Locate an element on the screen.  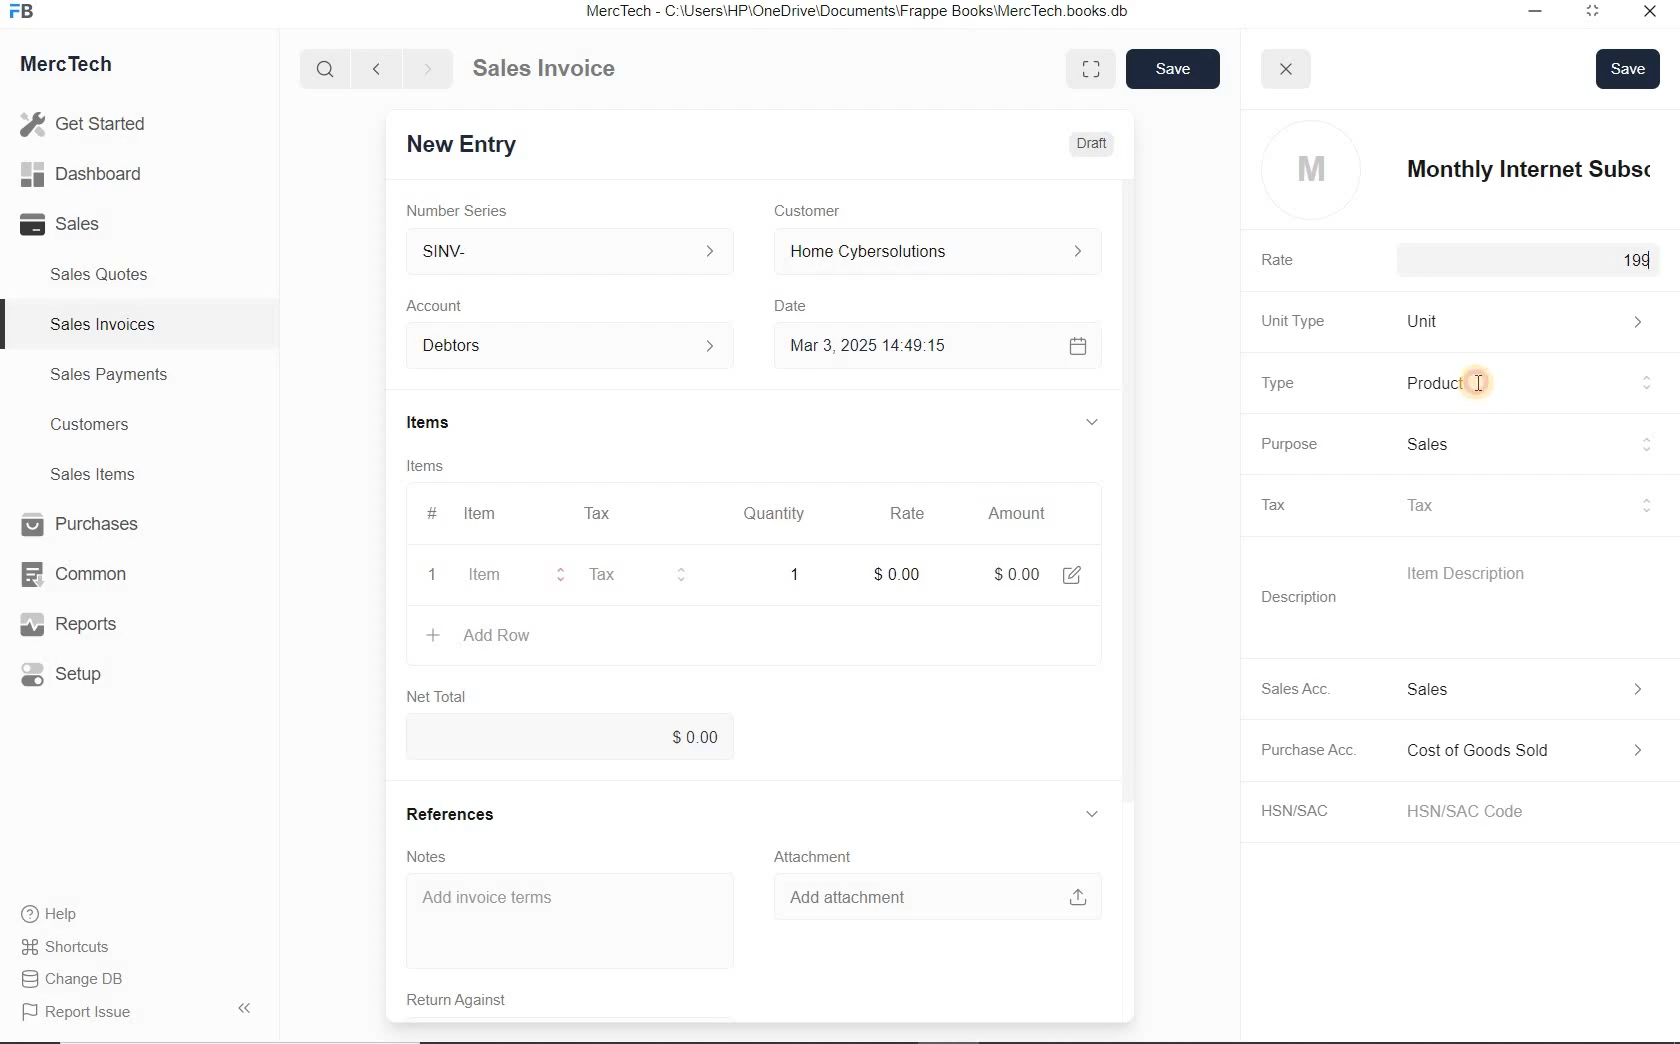
Tax is located at coordinates (623, 575).